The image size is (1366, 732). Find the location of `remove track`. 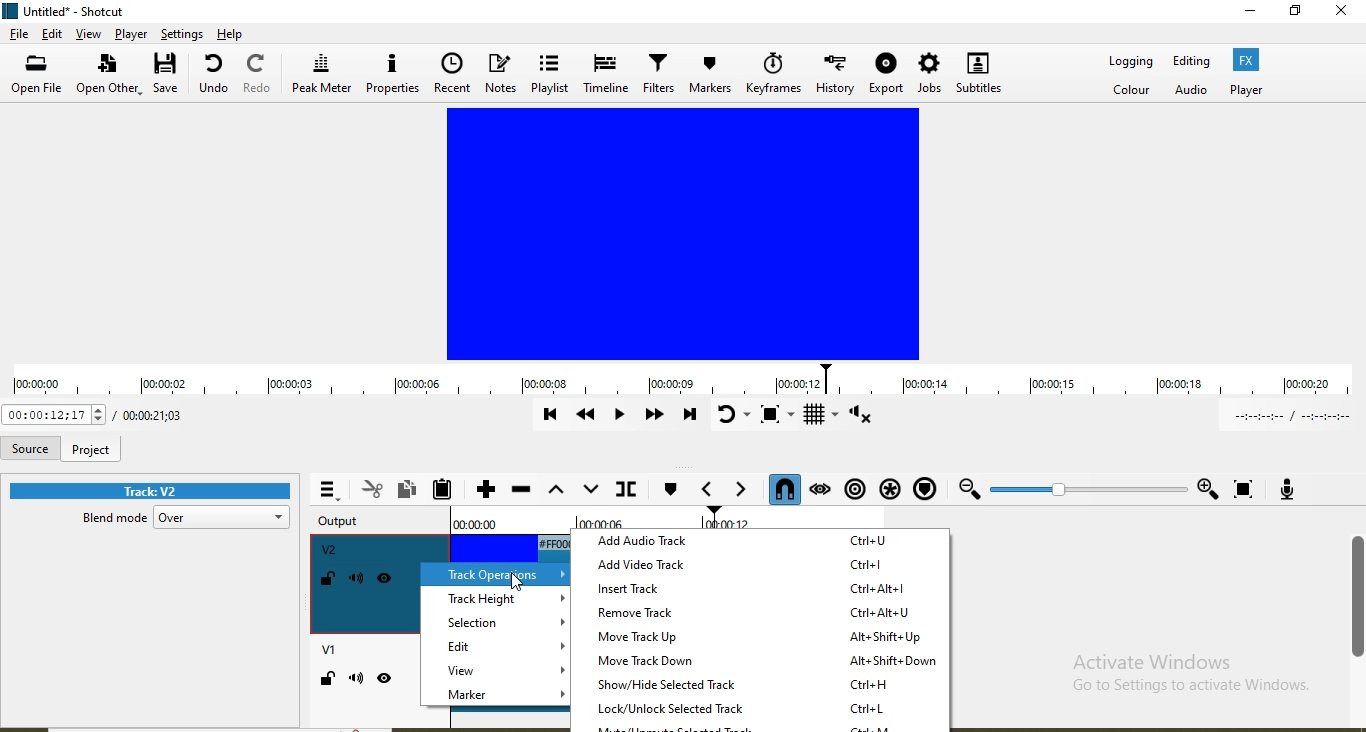

remove track is located at coordinates (761, 612).